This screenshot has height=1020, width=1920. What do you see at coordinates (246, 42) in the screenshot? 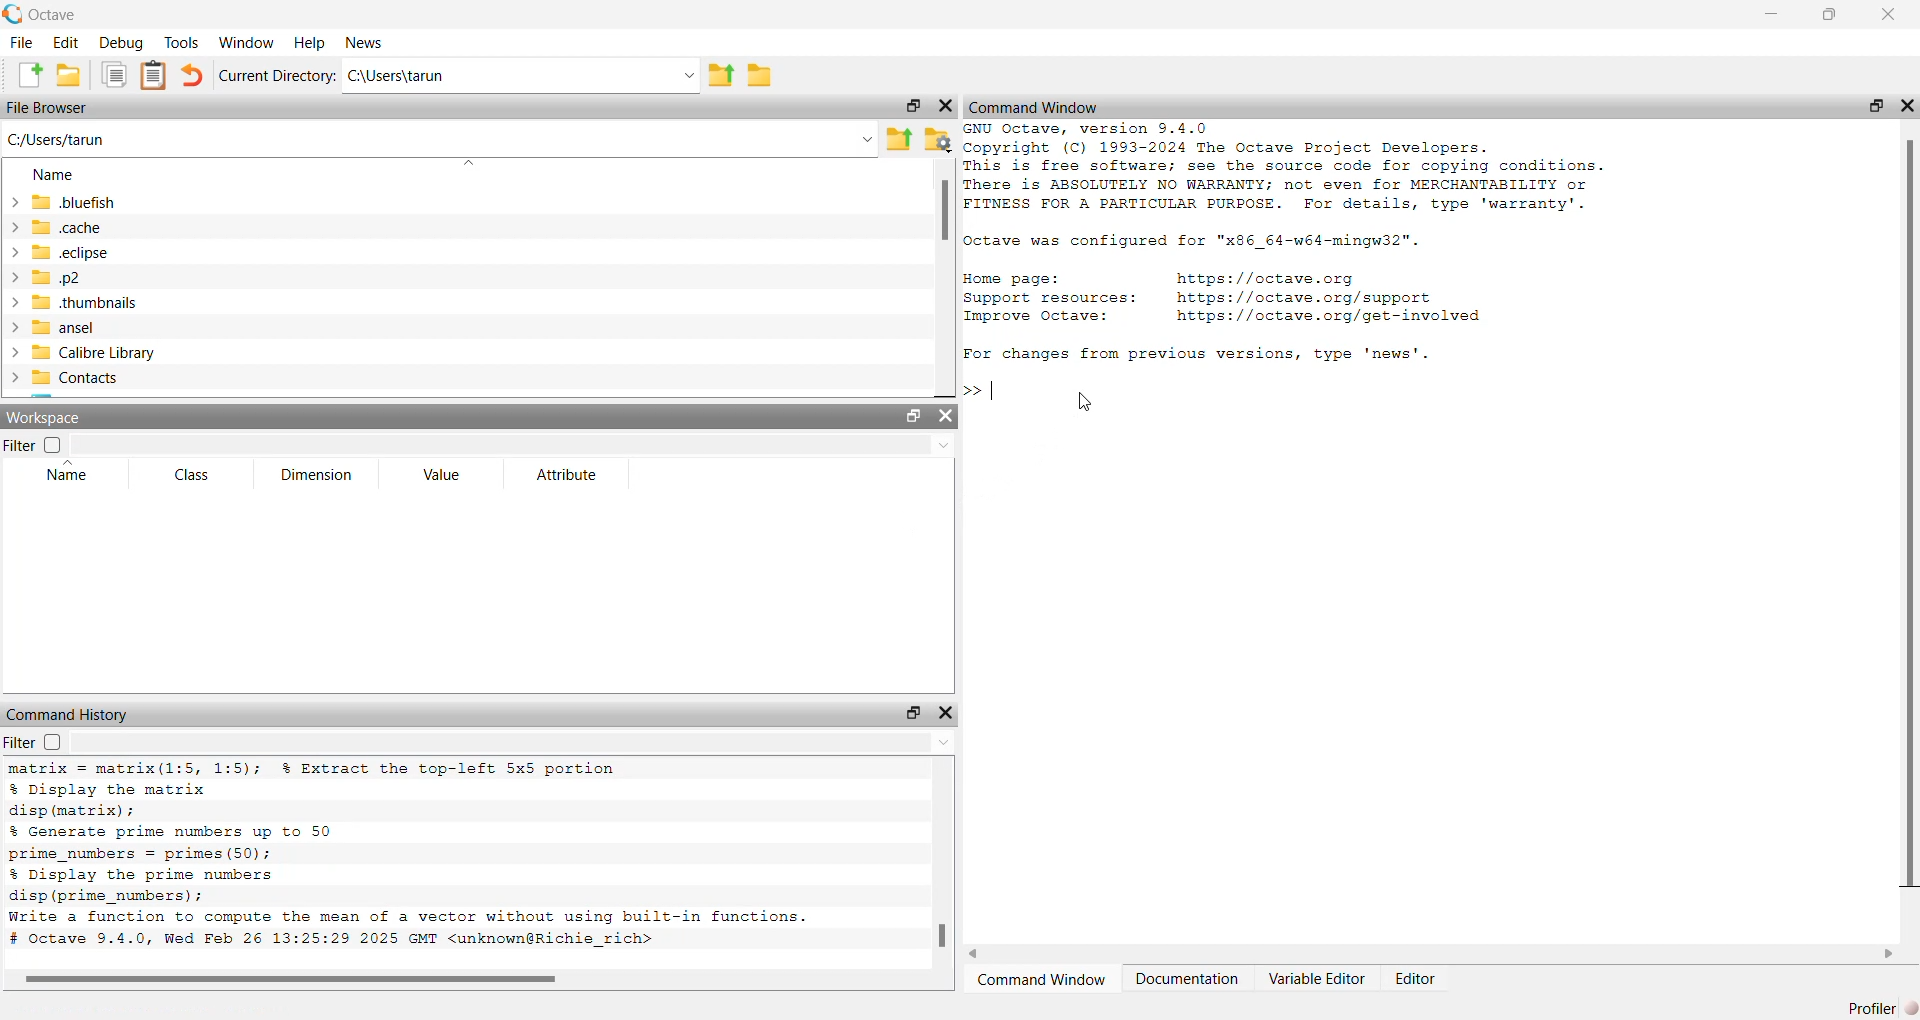
I see `window` at bounding box center [246, 42].